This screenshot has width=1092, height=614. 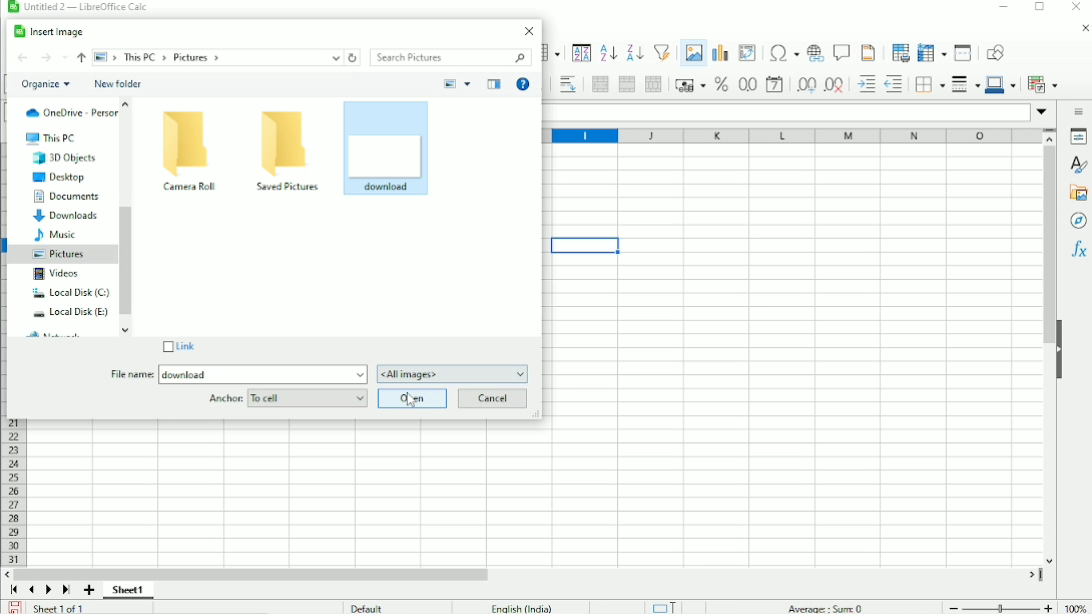 I want to click on Sheet1, so click(x=134, y=590).